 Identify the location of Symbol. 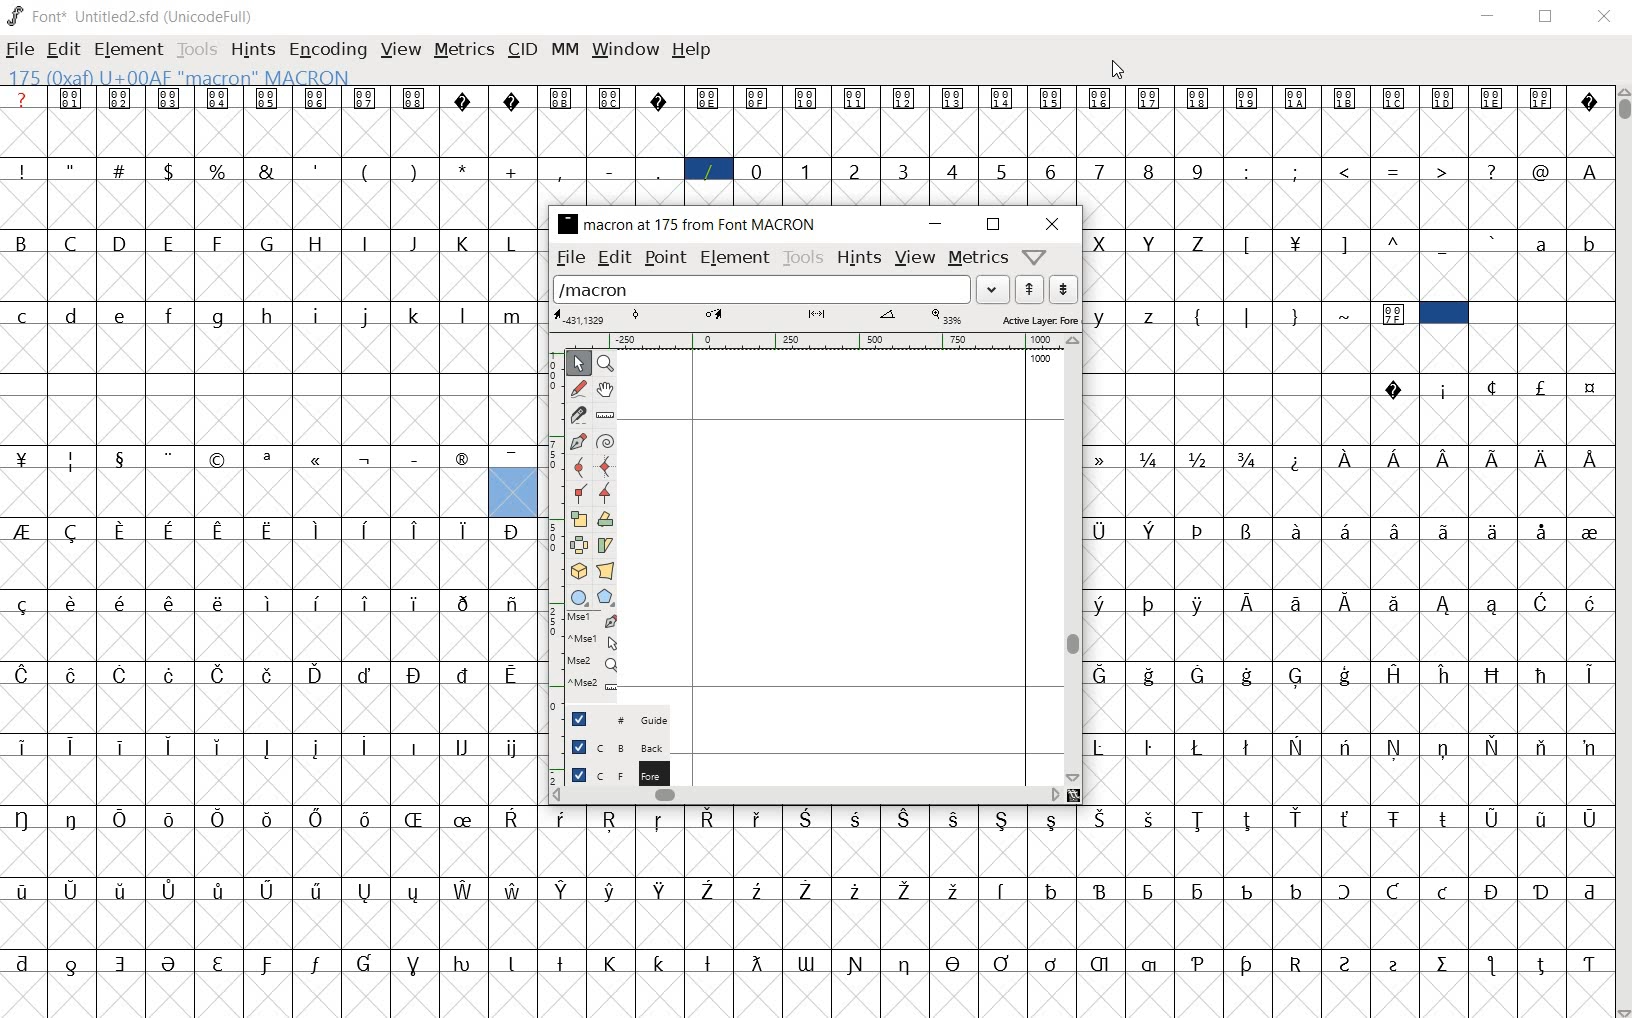
(23, 961).